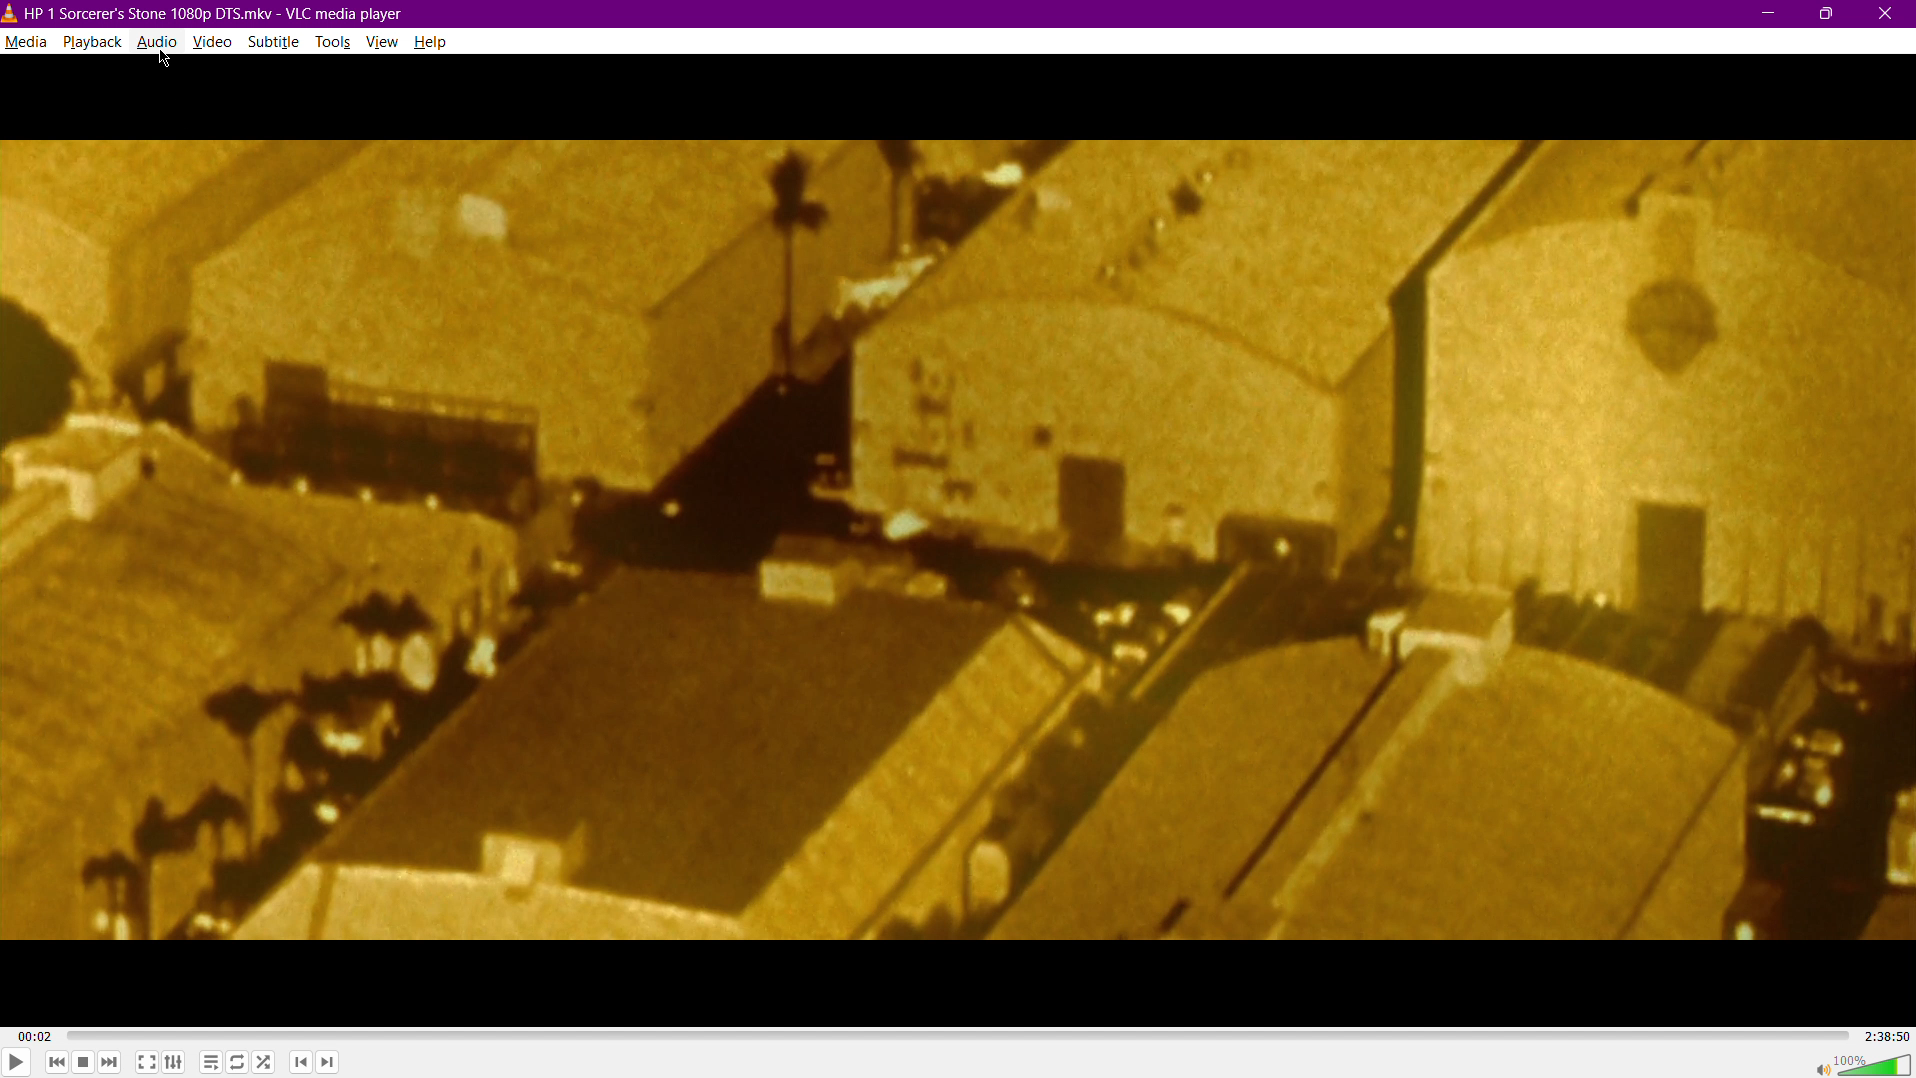 This screenshot has width=1916, height=1078. Describe the element at coordinates (327, 1065) in the screenshot. I see `Next Chapter` at that location.